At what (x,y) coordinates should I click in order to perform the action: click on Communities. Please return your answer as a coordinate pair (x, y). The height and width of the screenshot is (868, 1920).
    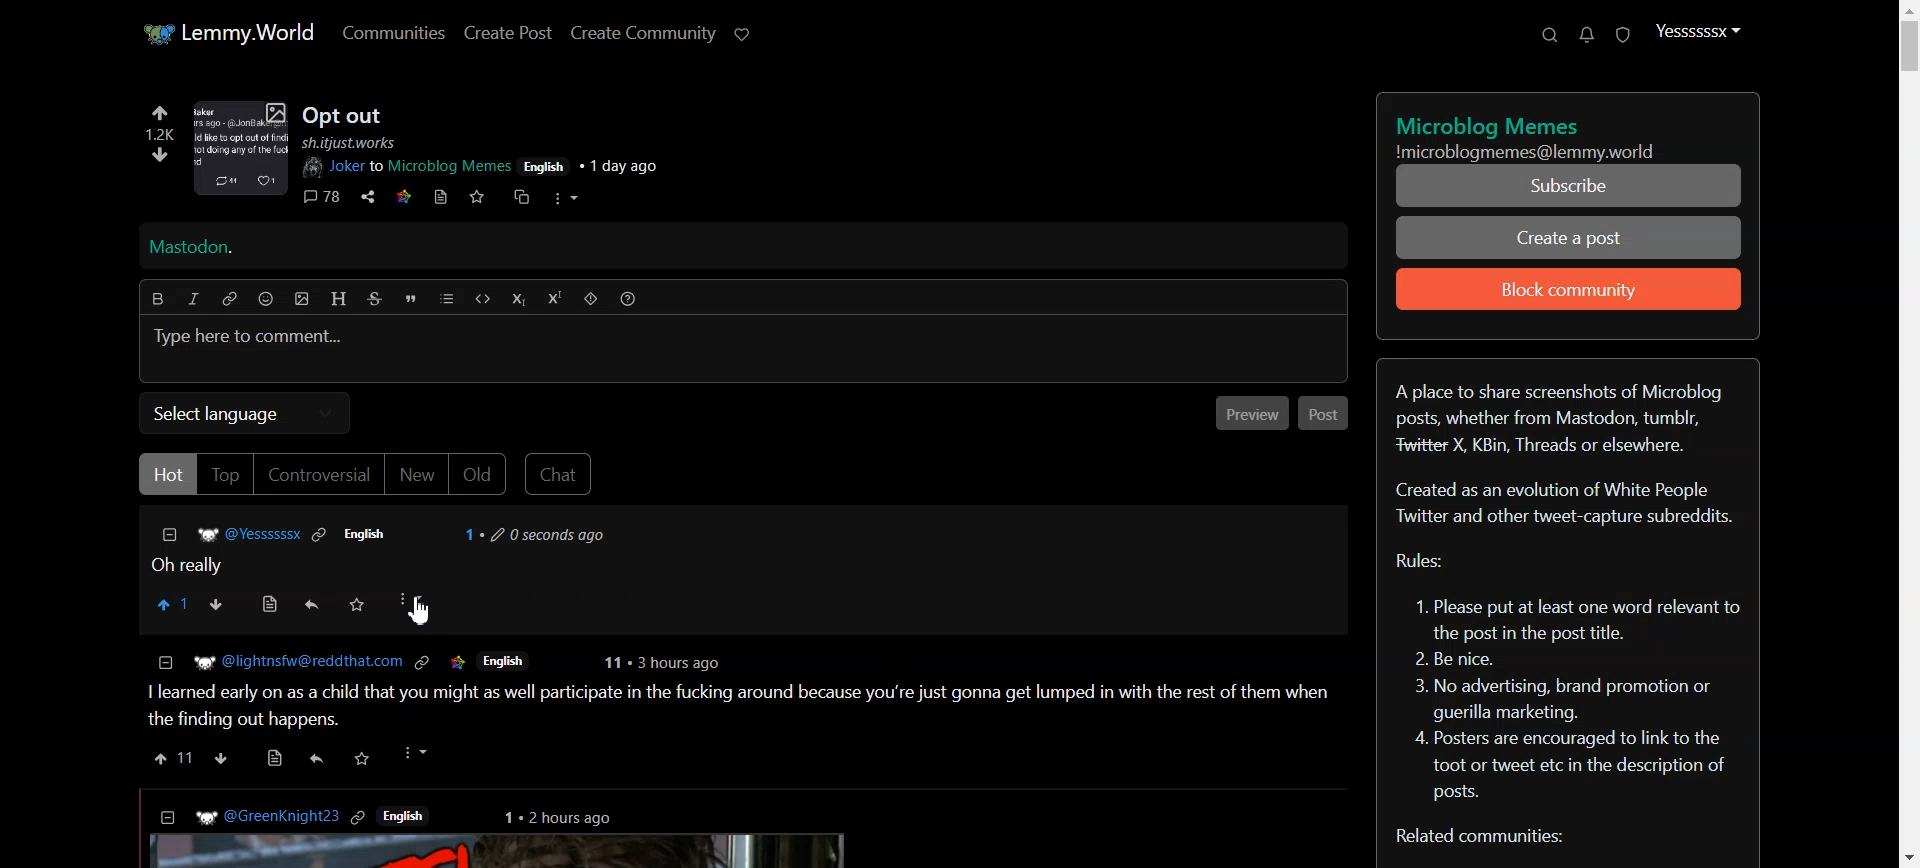
    Looking at the image, I should click on (392, 32).